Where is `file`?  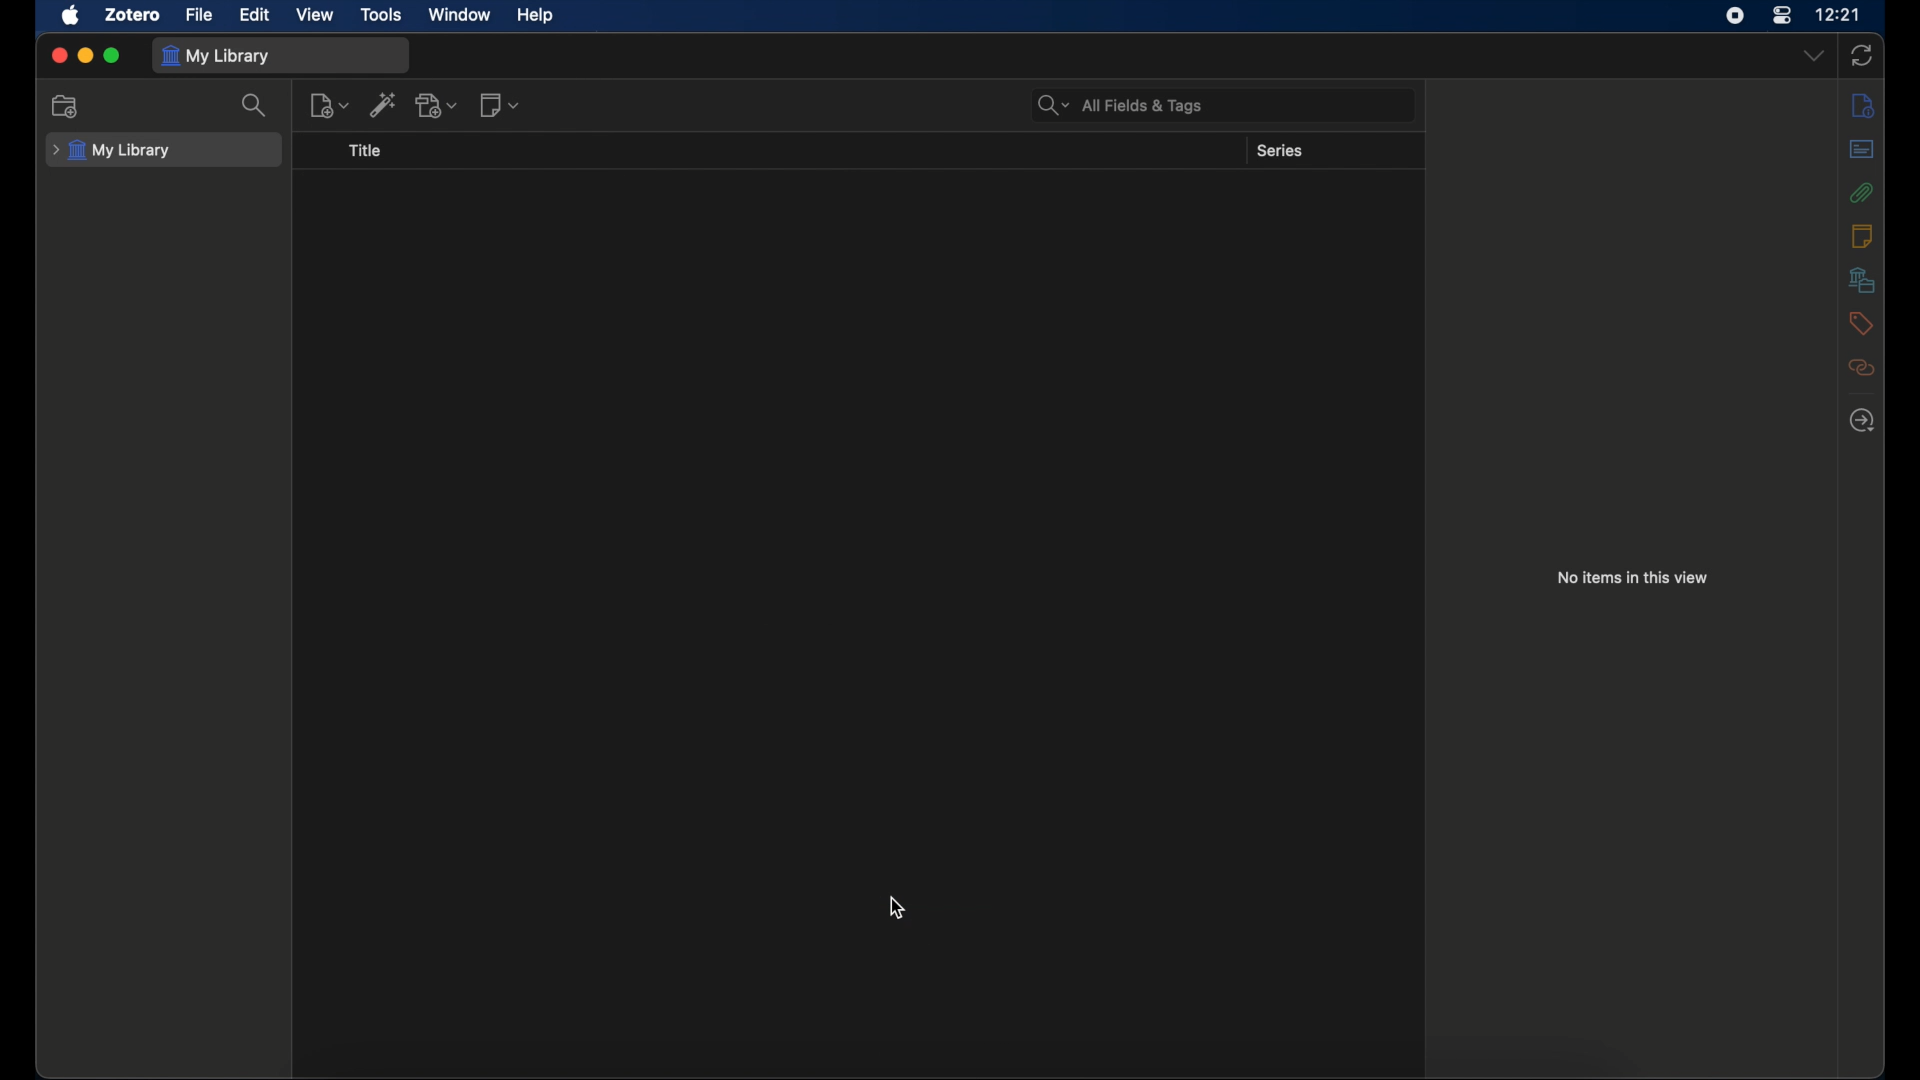
file is located at coordinates (200, 15).